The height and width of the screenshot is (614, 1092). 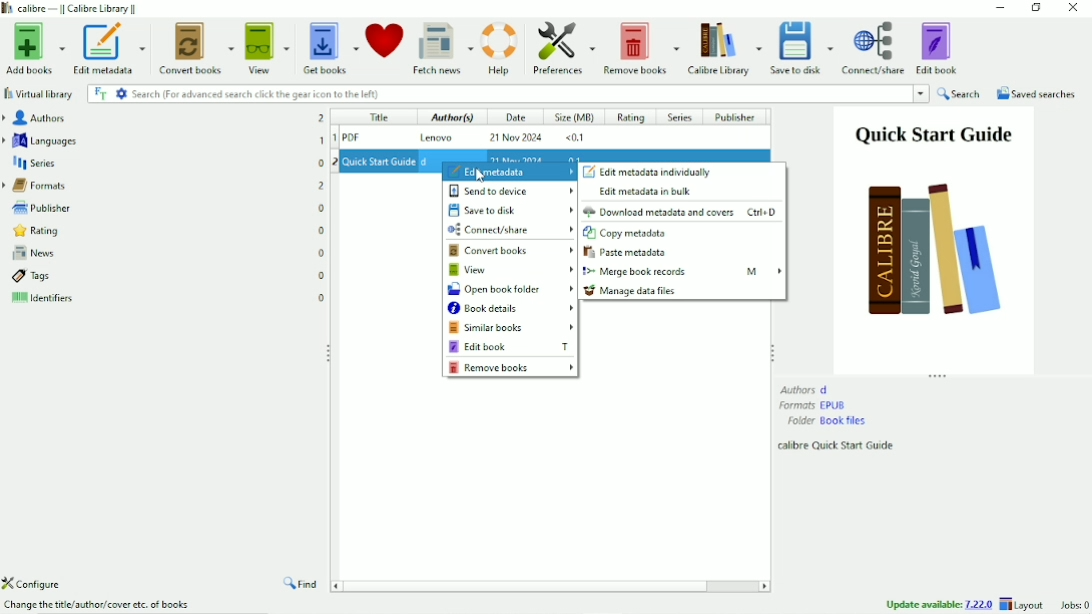 I want to click on Save to disk, so click(x=803, y=48).